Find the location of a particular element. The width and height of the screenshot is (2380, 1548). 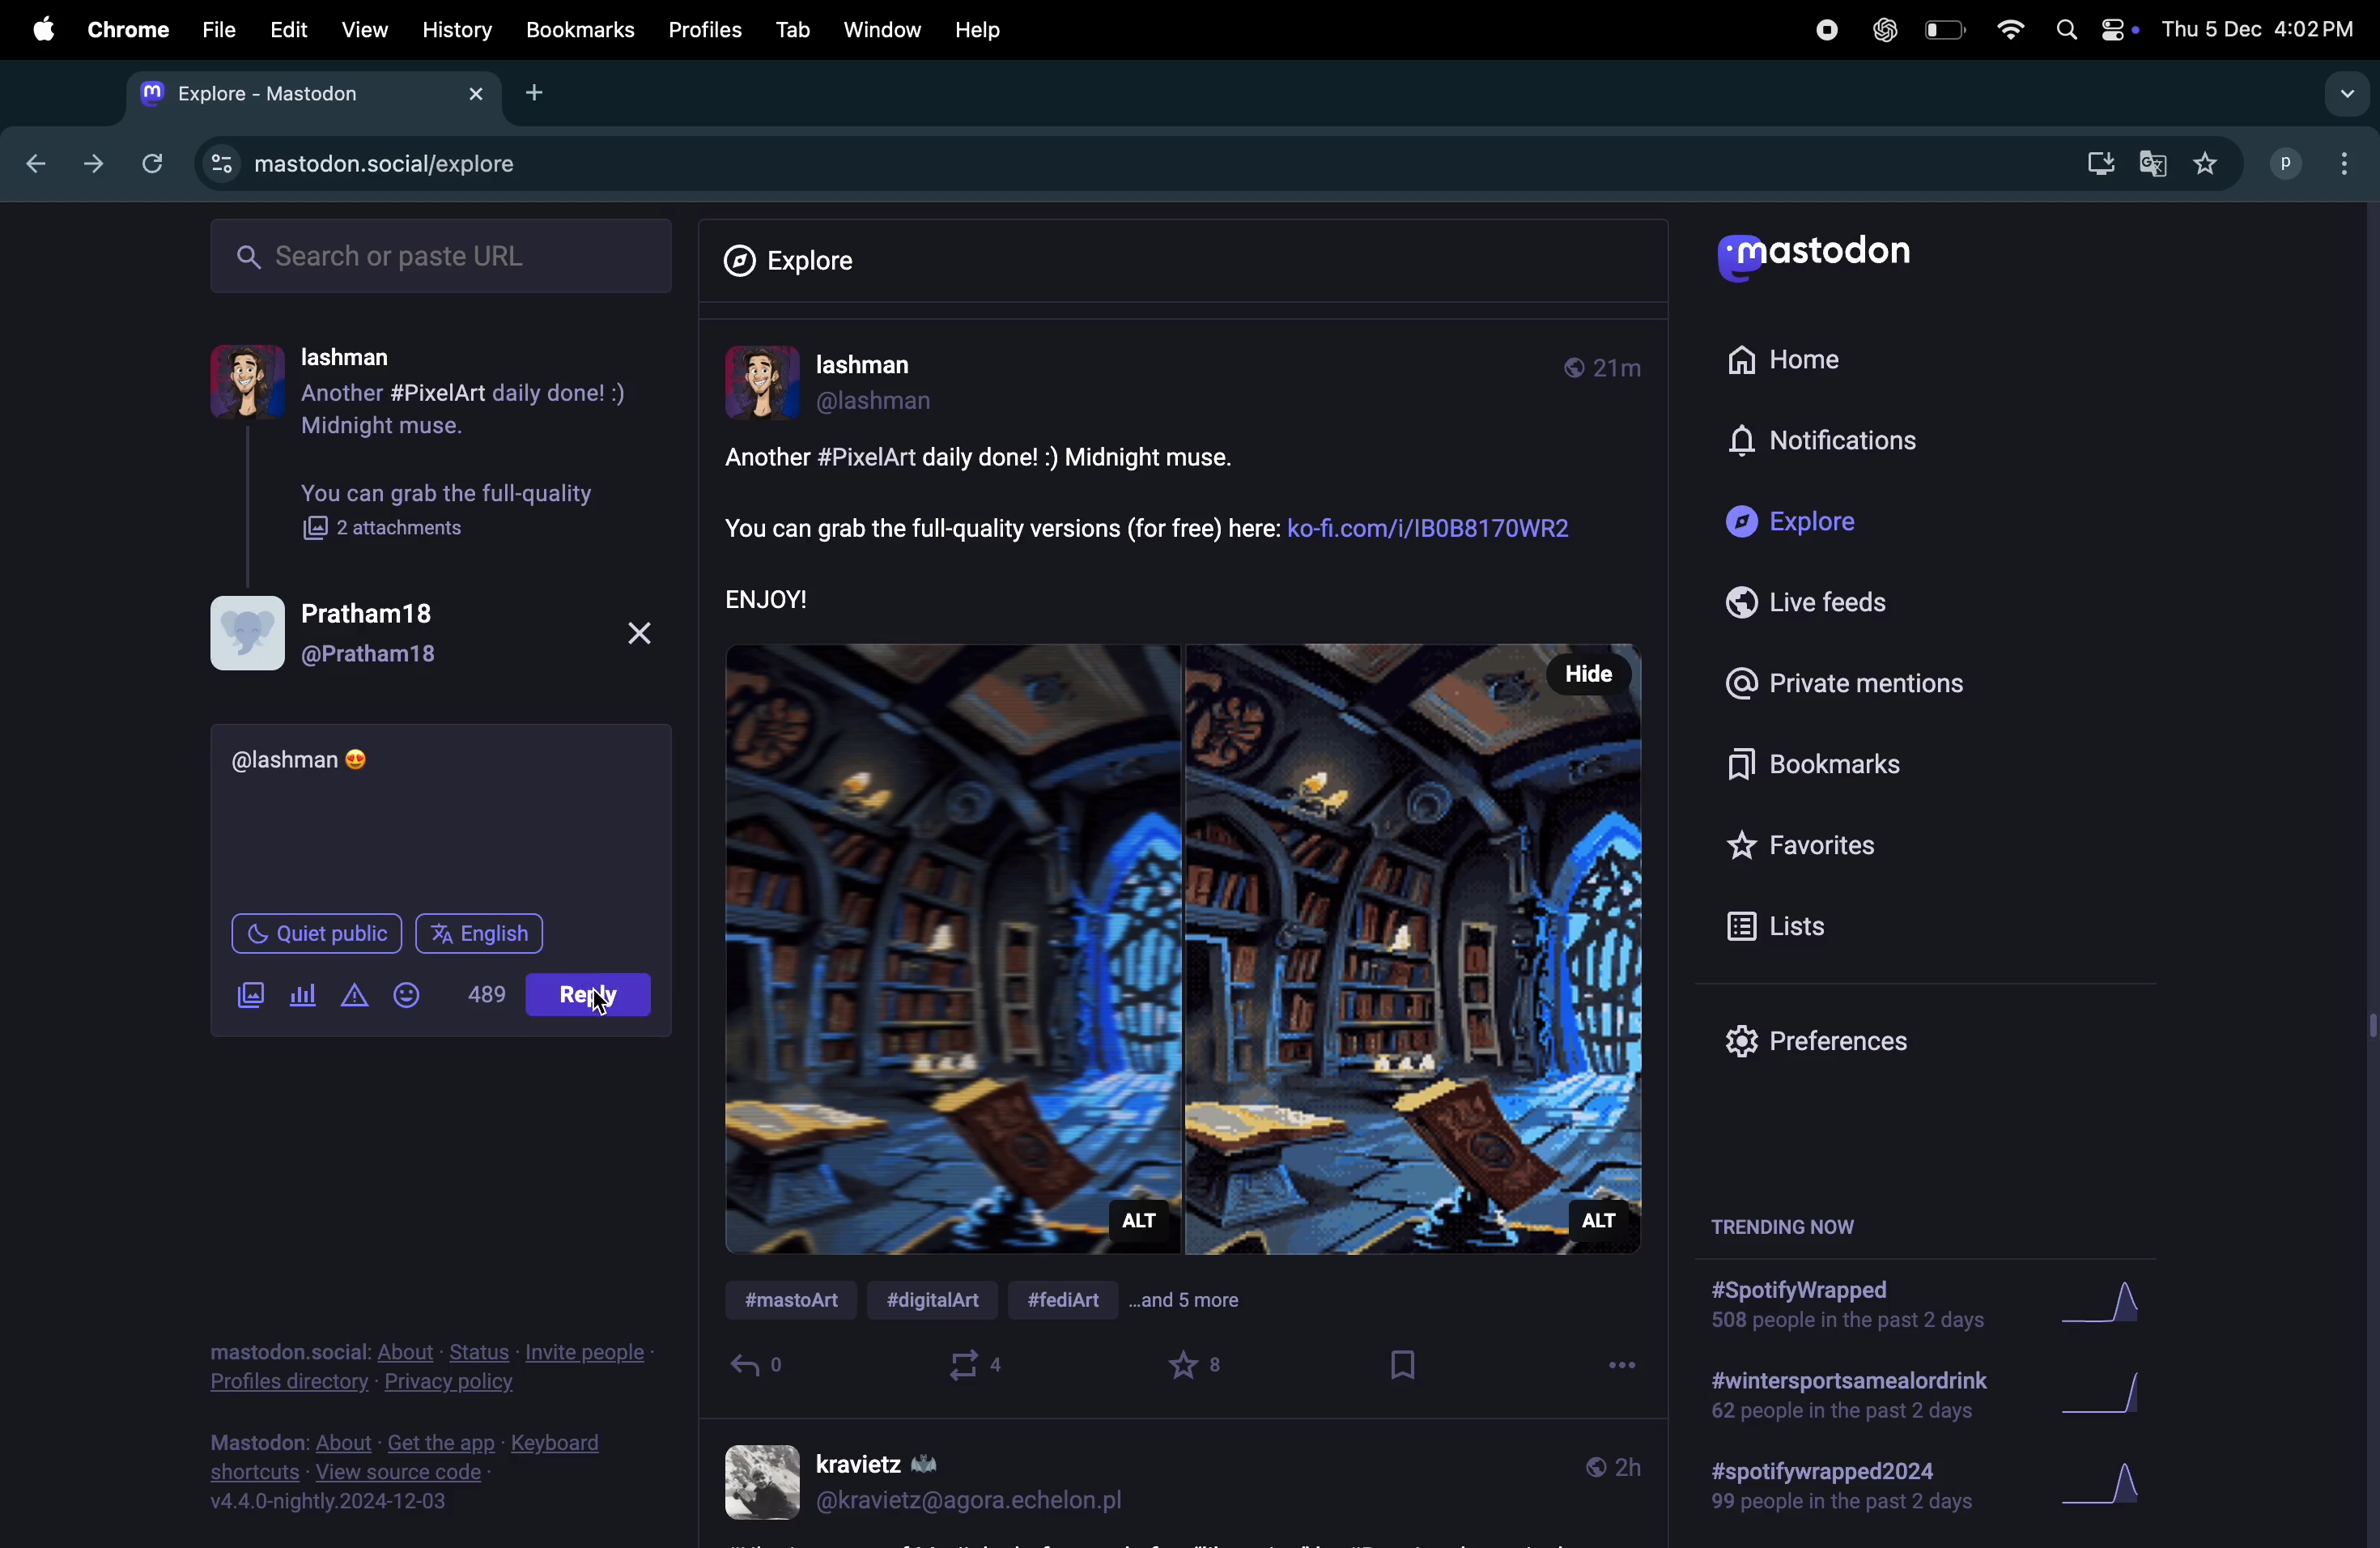

Home is located at coordinates (1823, 366).